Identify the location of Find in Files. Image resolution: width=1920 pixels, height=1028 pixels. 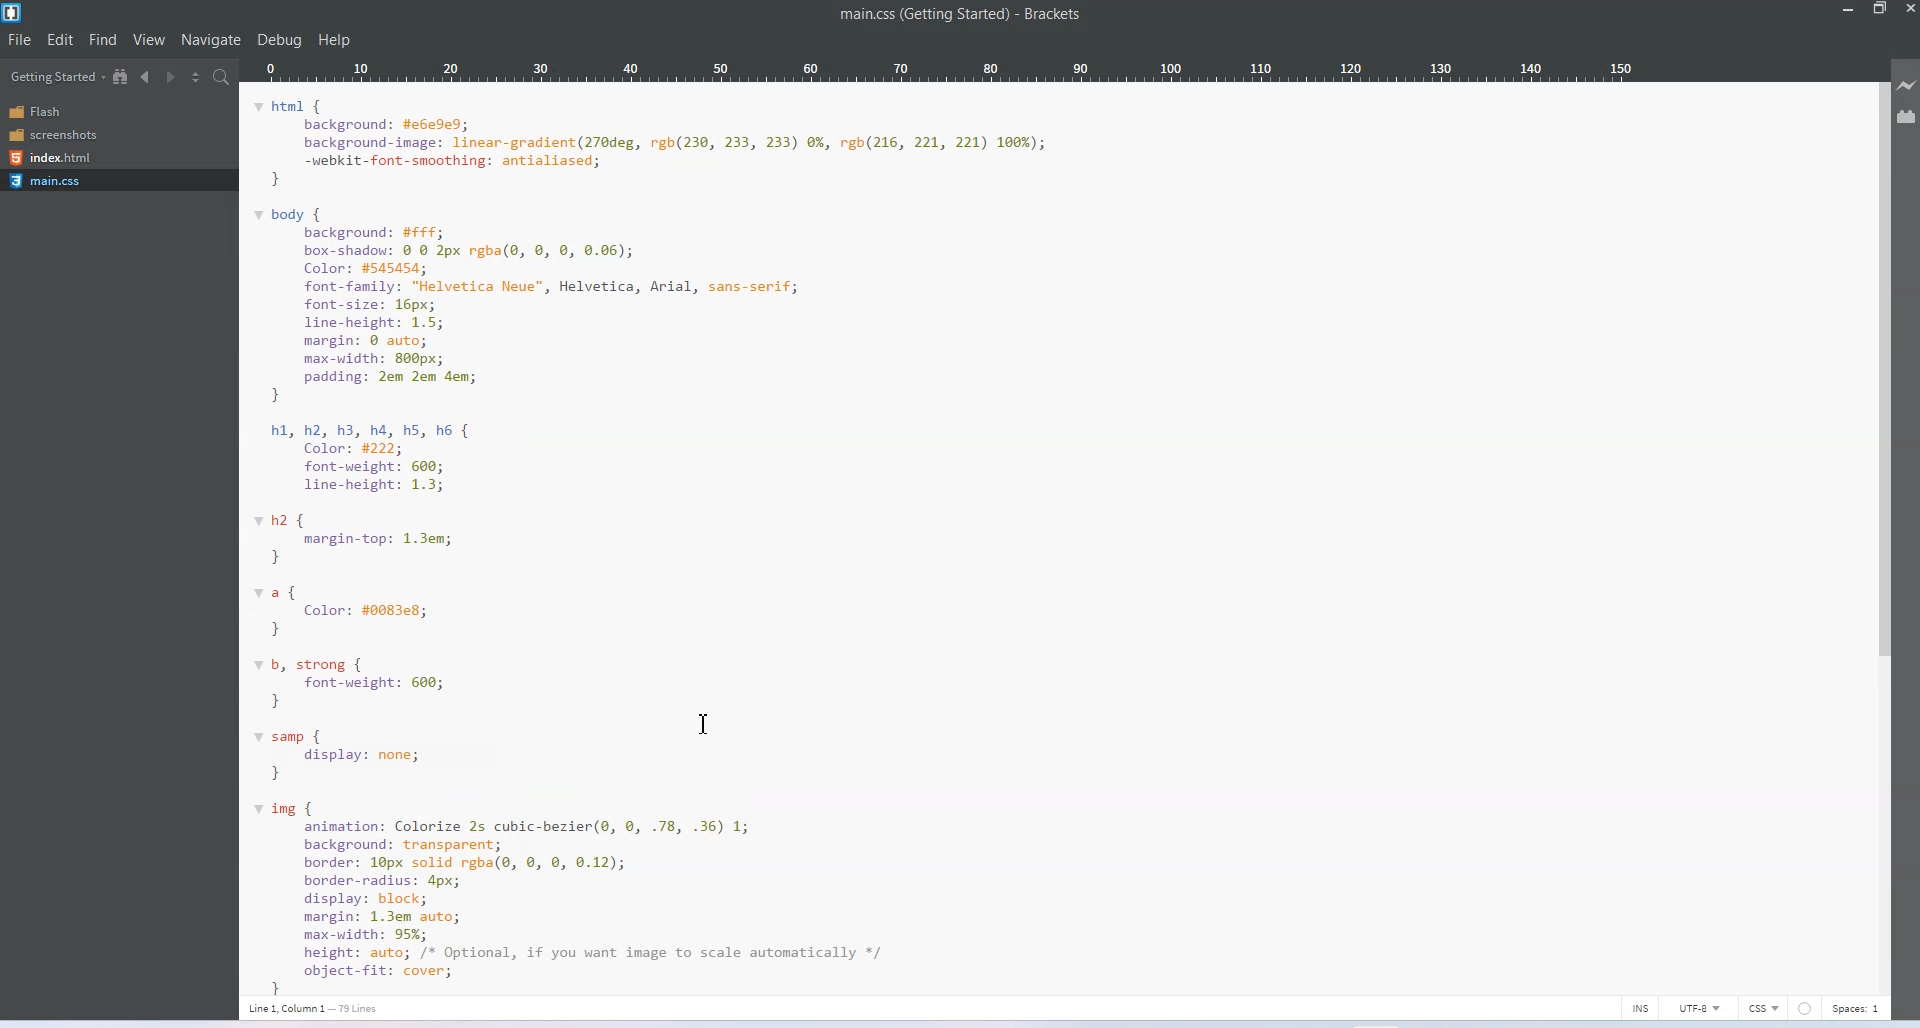
(224, 77).